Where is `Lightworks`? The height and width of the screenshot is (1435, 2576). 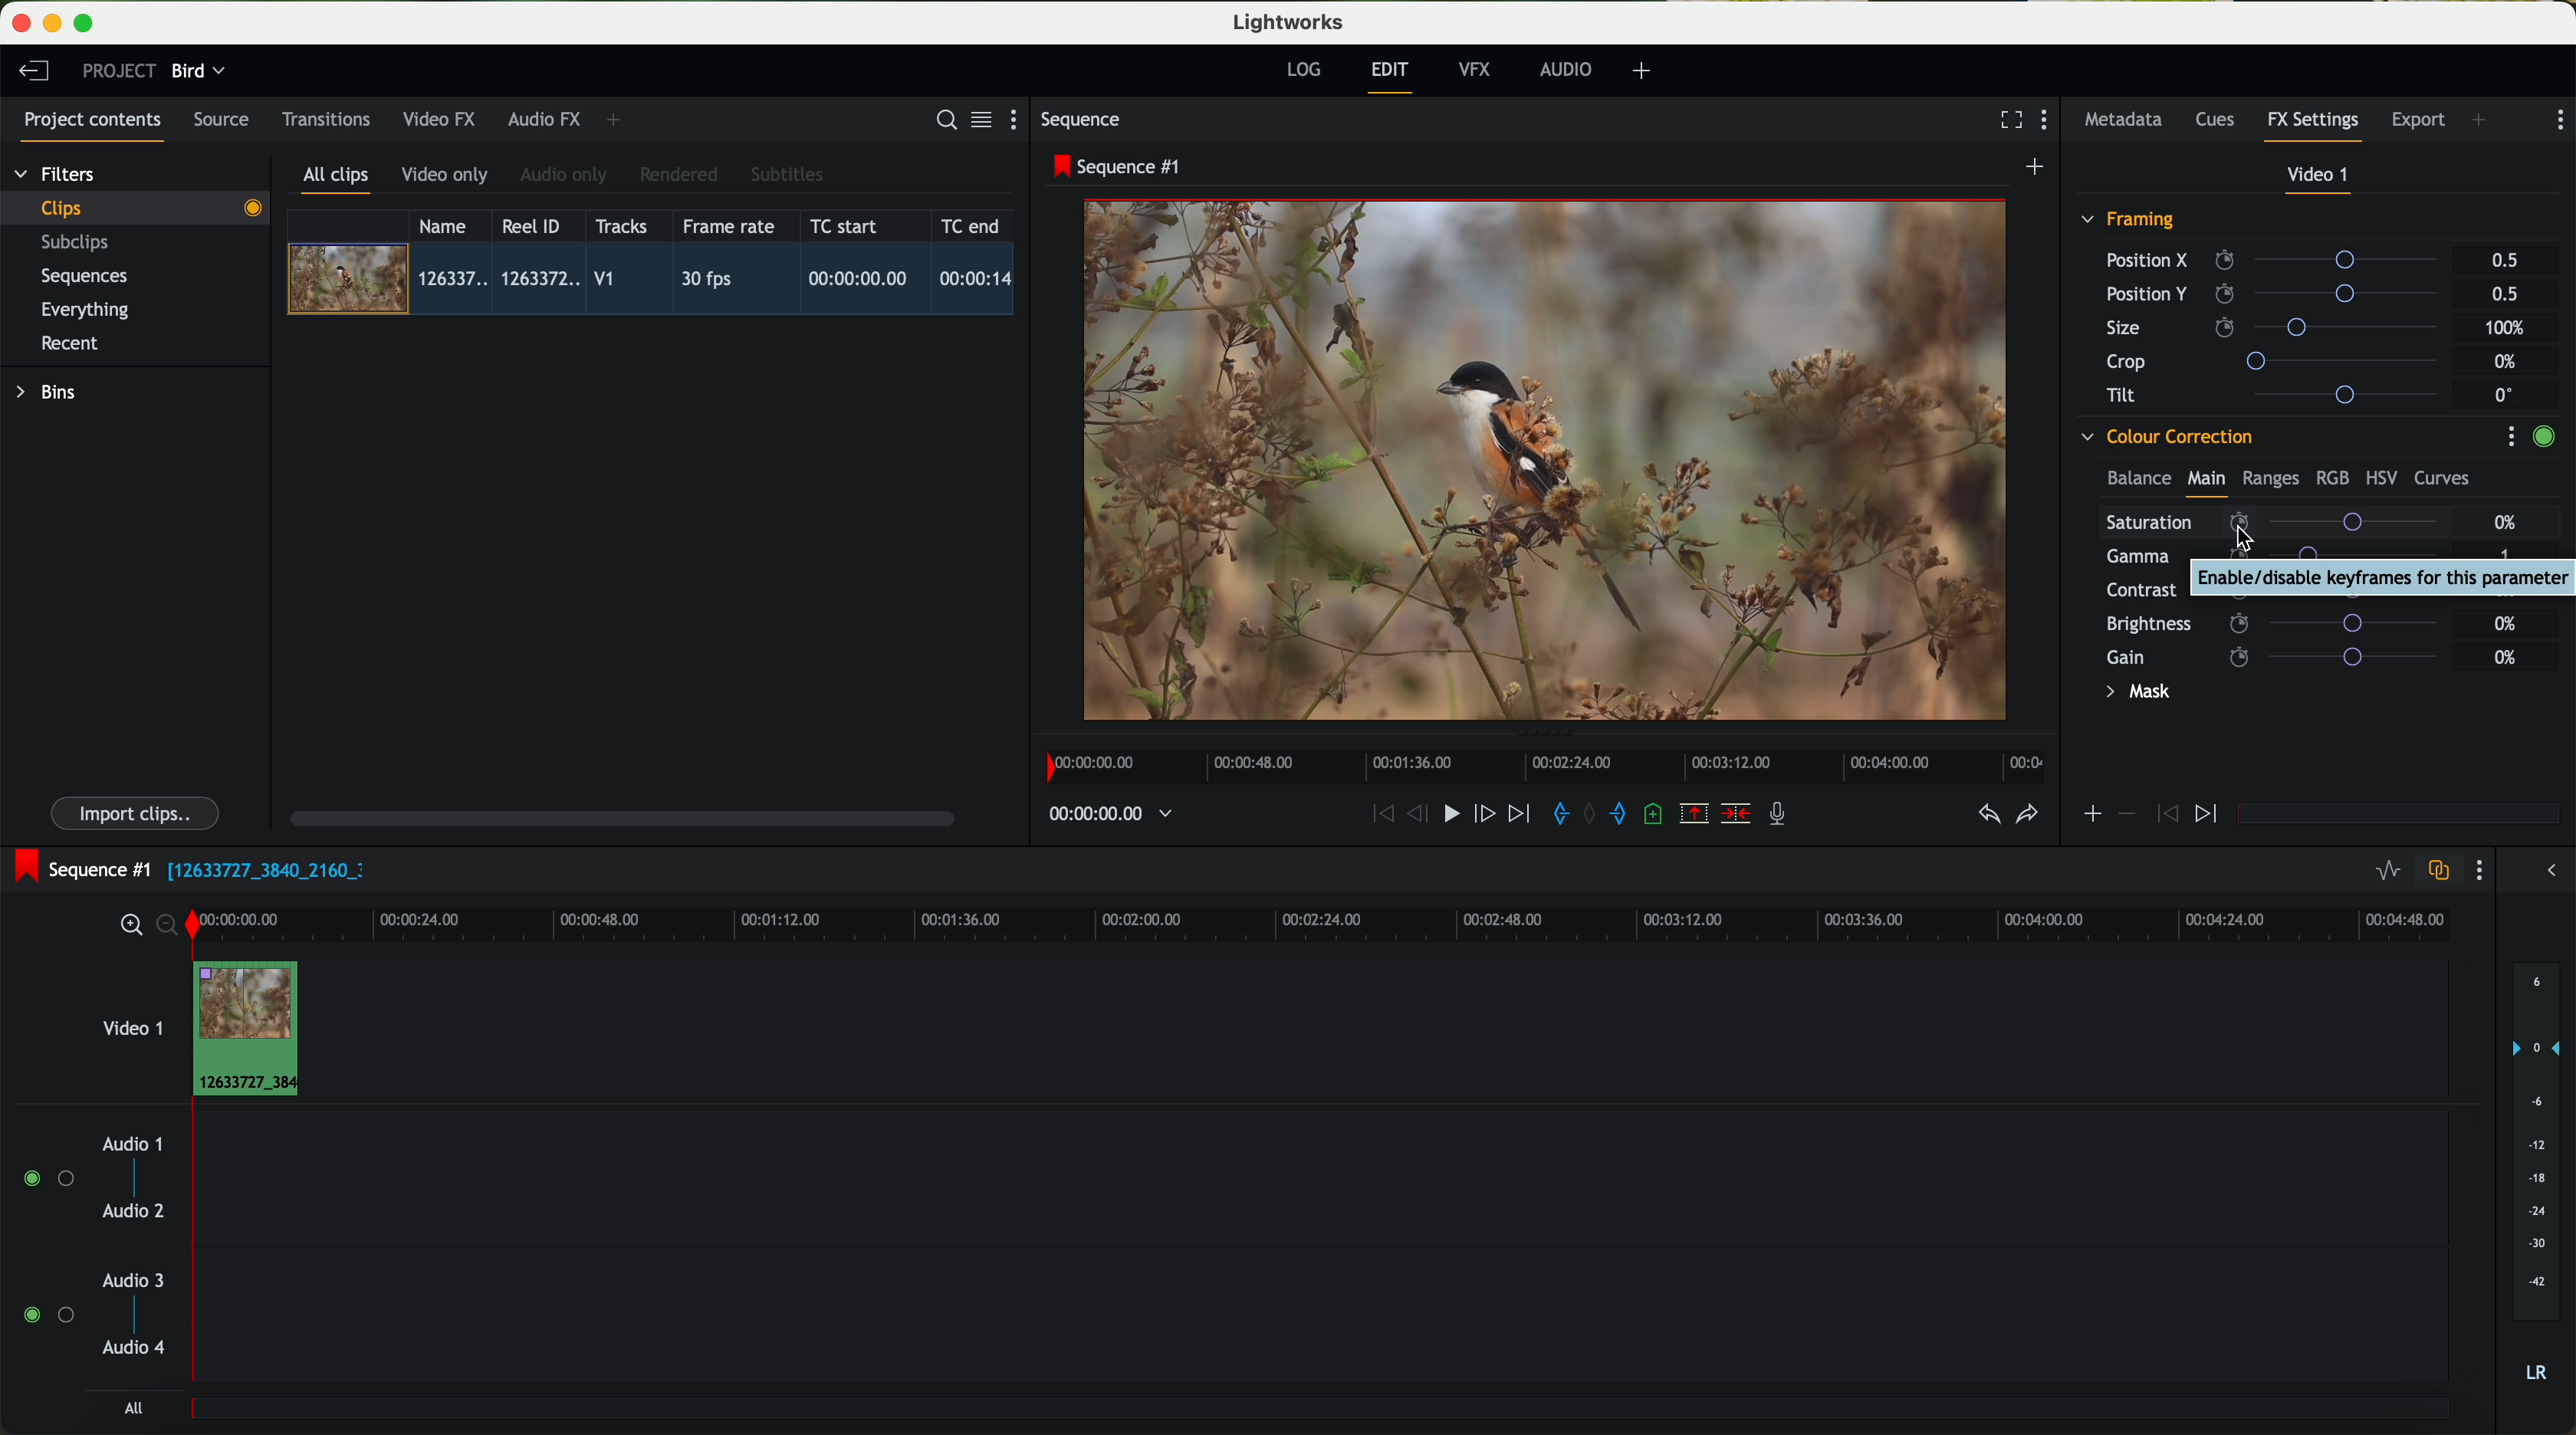
Lightworks is located at coordinates (1290, 21).